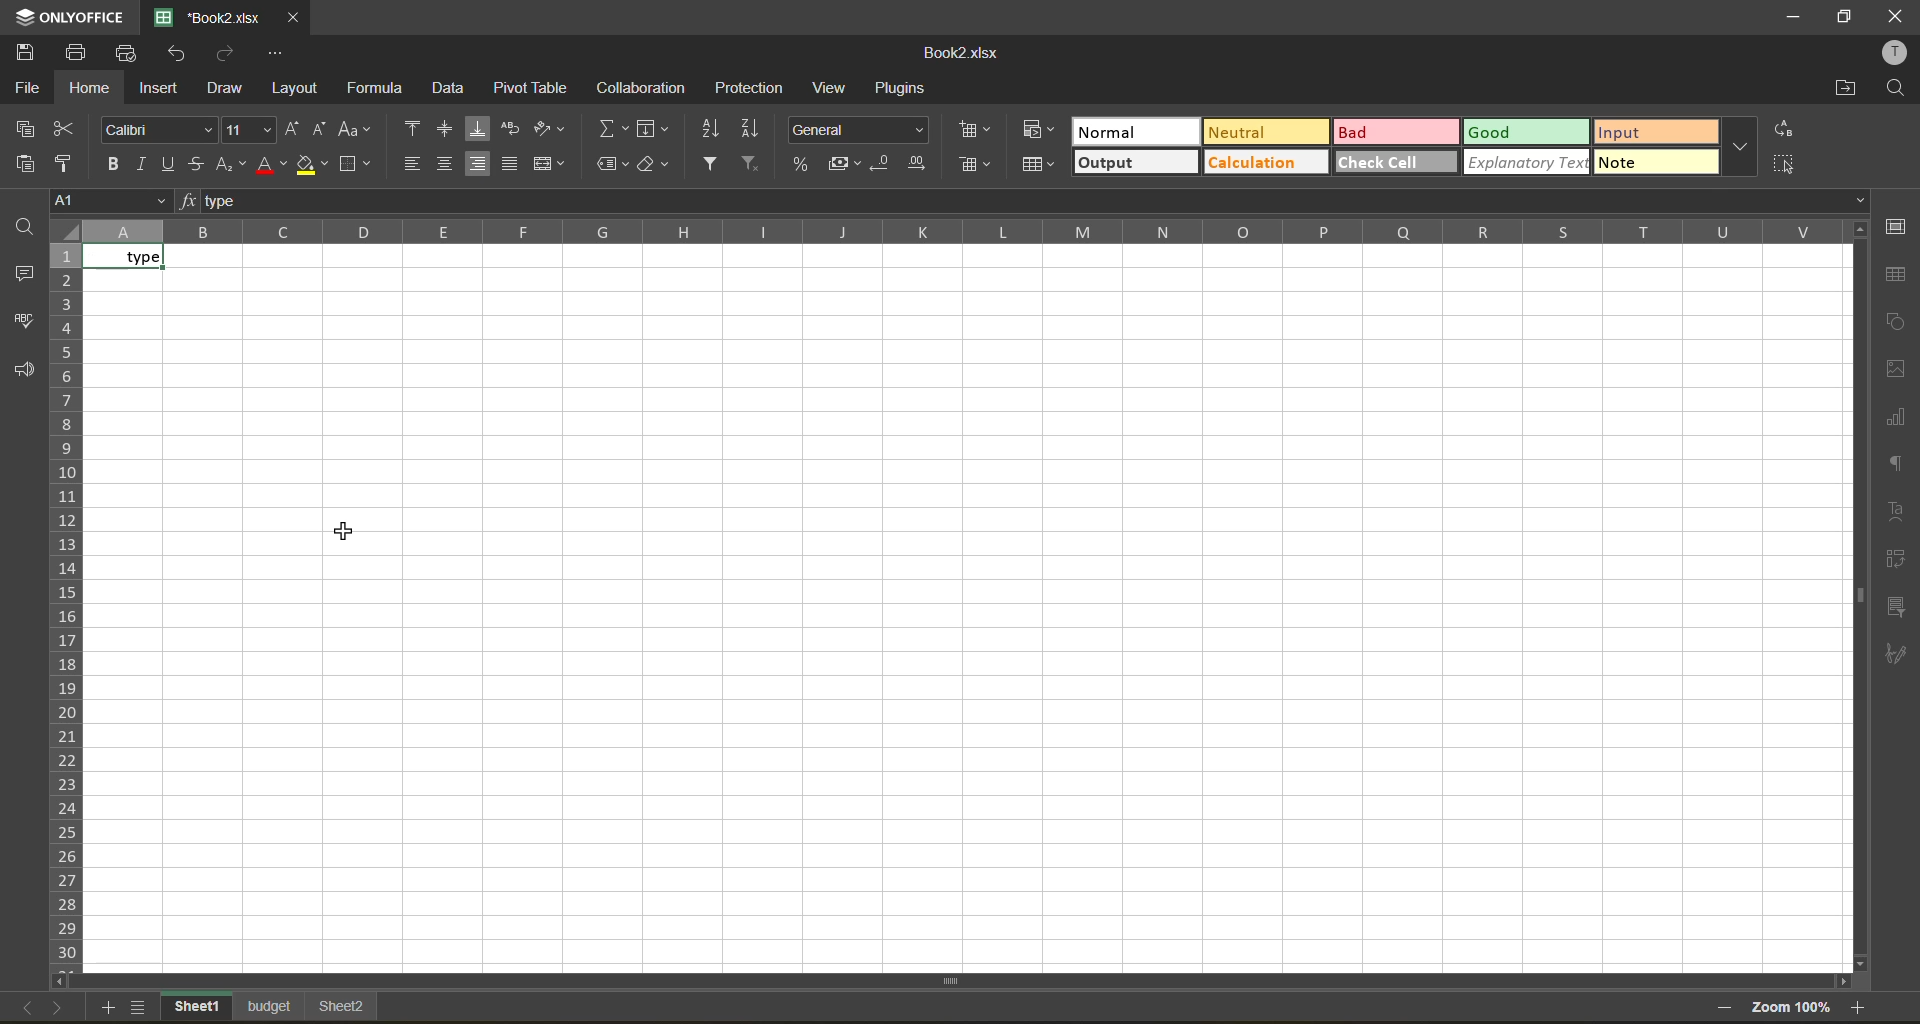 The image size is (1920, 1024). I want to click on pivot table, so click(531, 87).